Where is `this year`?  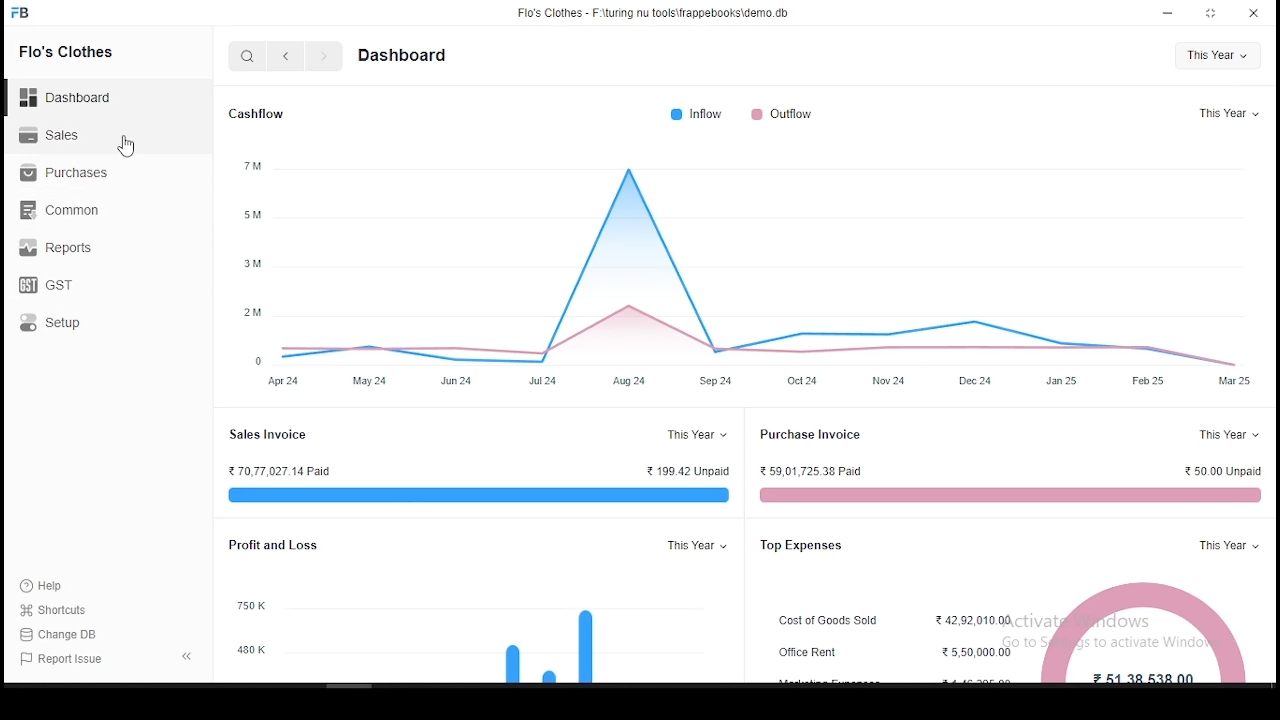 this year is located at coordinates (1227, 111).